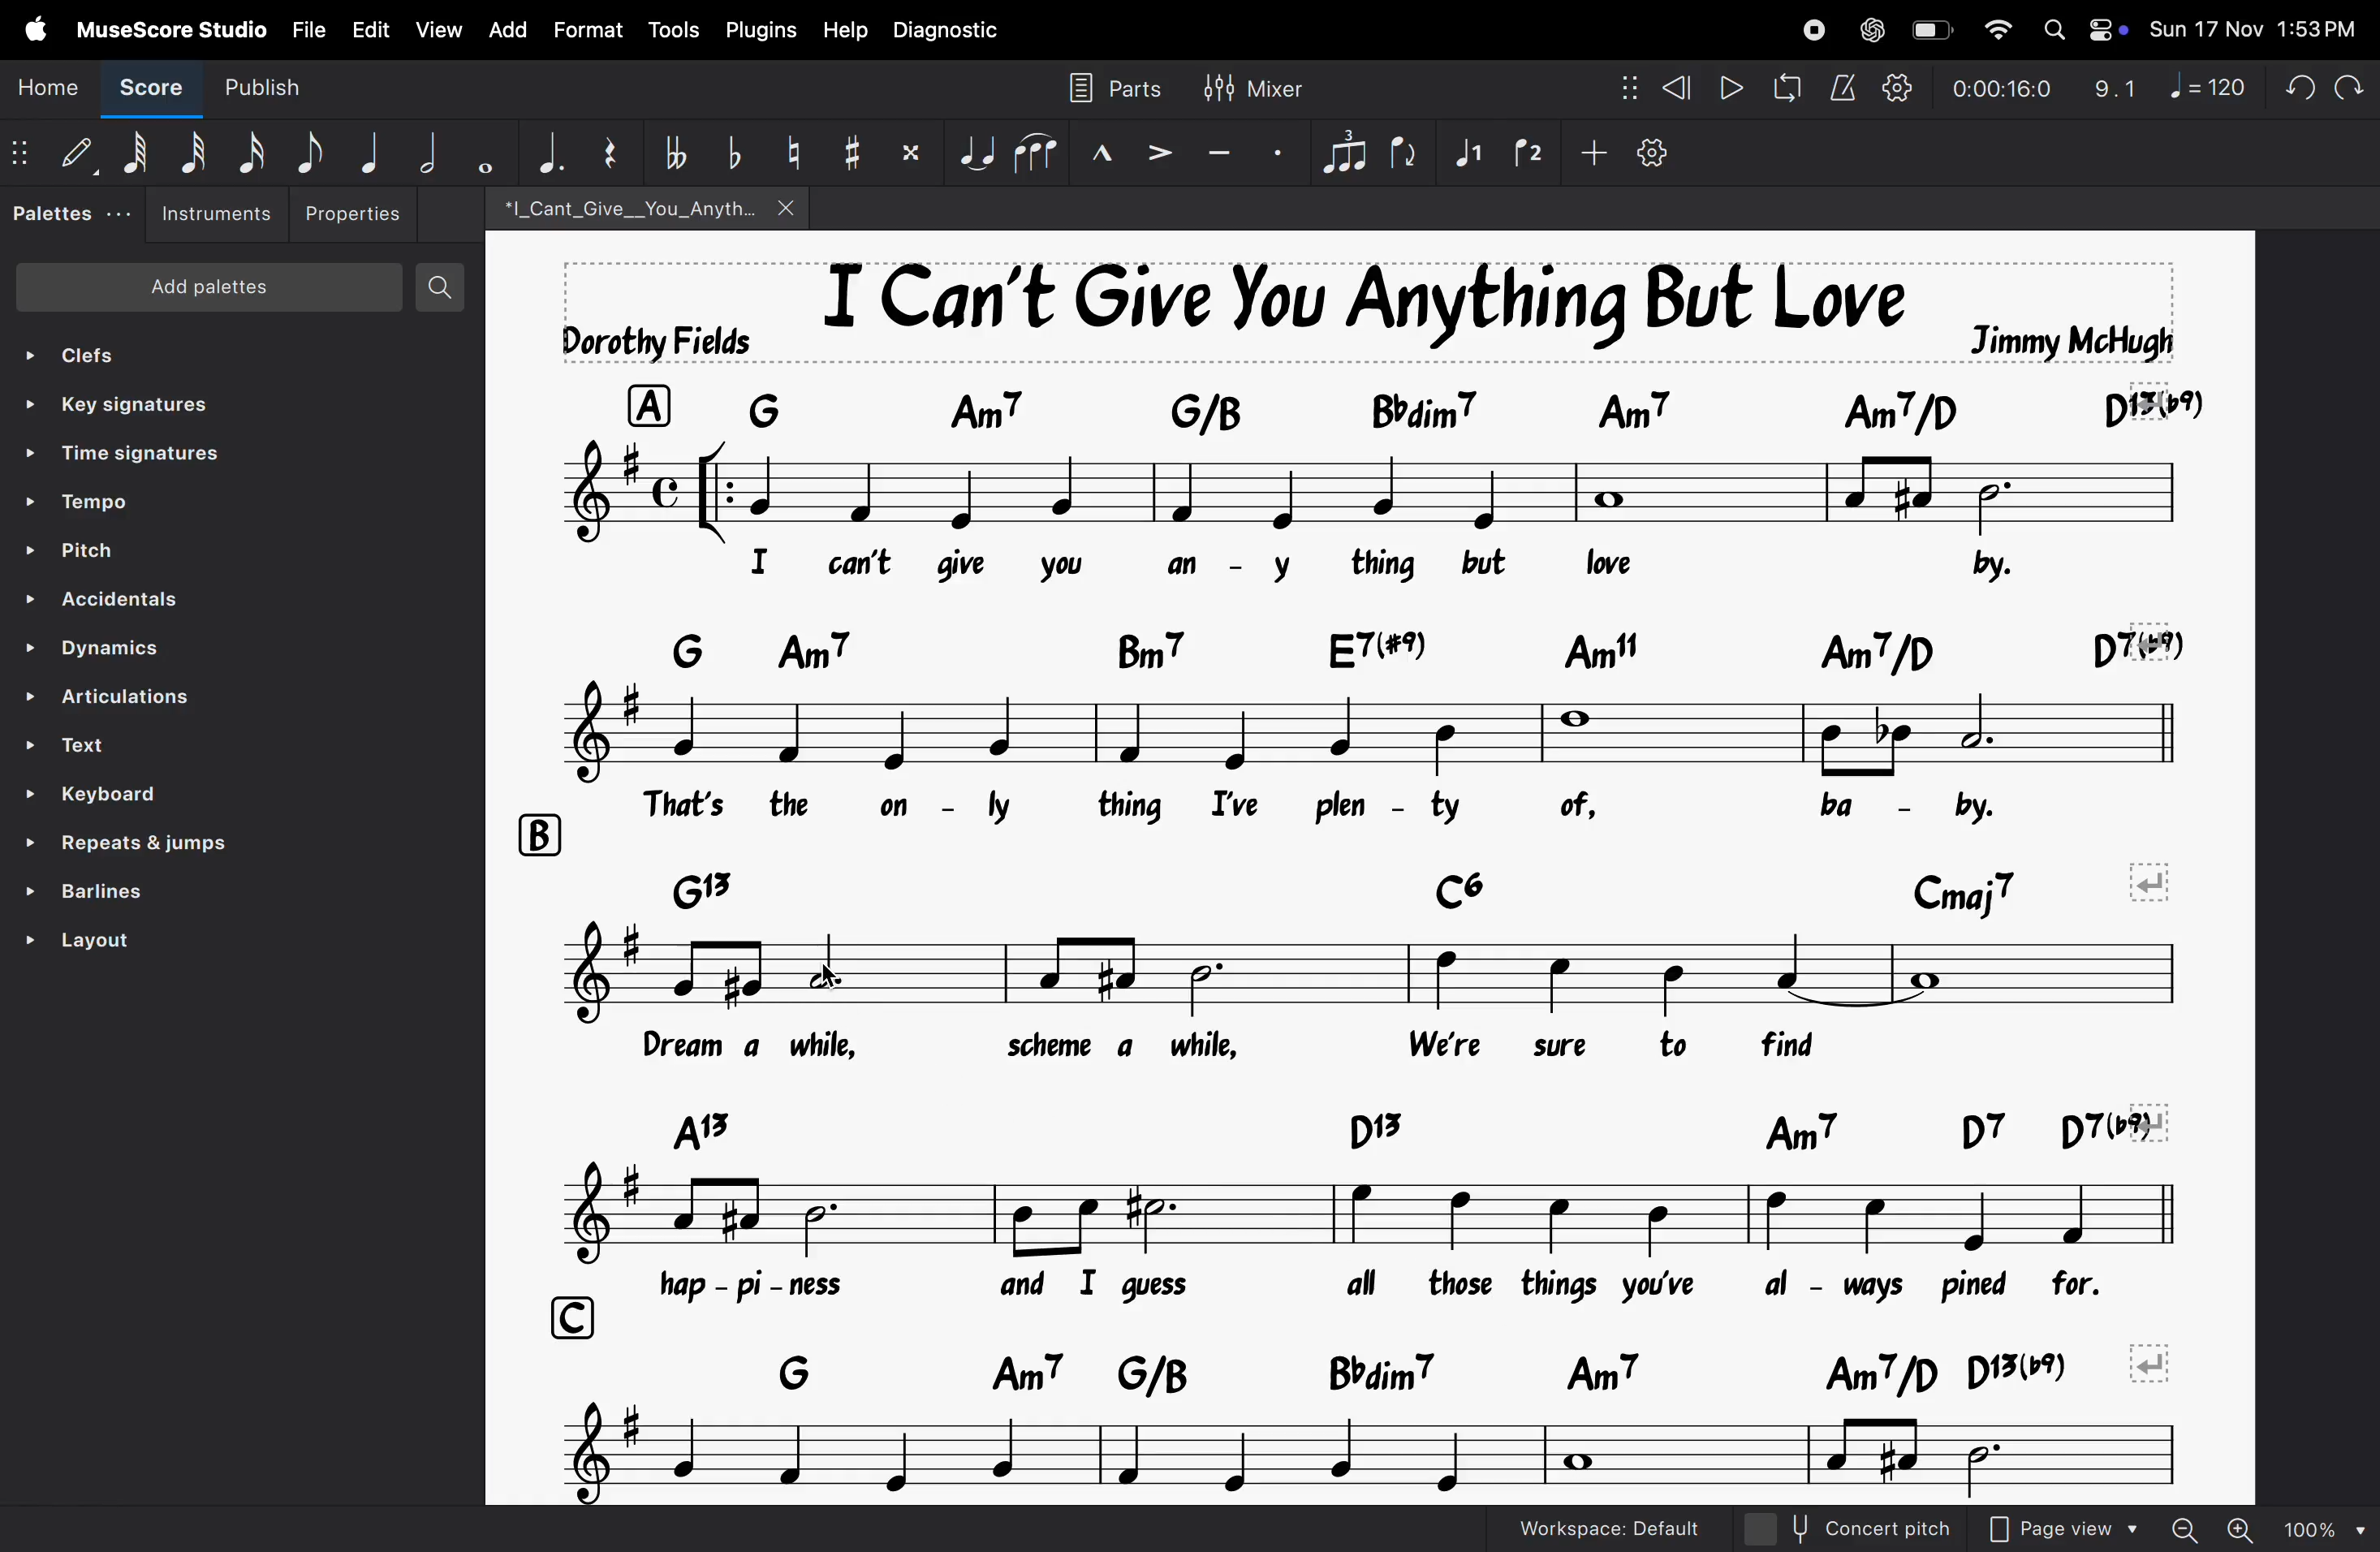 This screenshot has height=1552, width=2380. What do you see at coordinates (640, 206) in the screenshot?
I see `song` at bounding box center [640, 206].